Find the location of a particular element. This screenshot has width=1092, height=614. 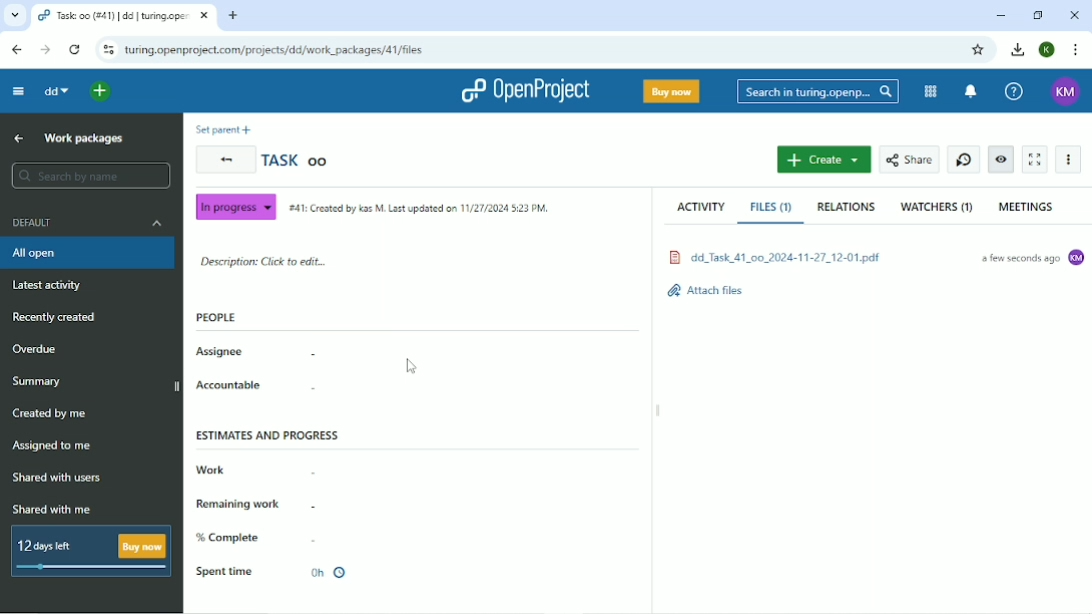

More actions is located at coordinates (1068, 160).